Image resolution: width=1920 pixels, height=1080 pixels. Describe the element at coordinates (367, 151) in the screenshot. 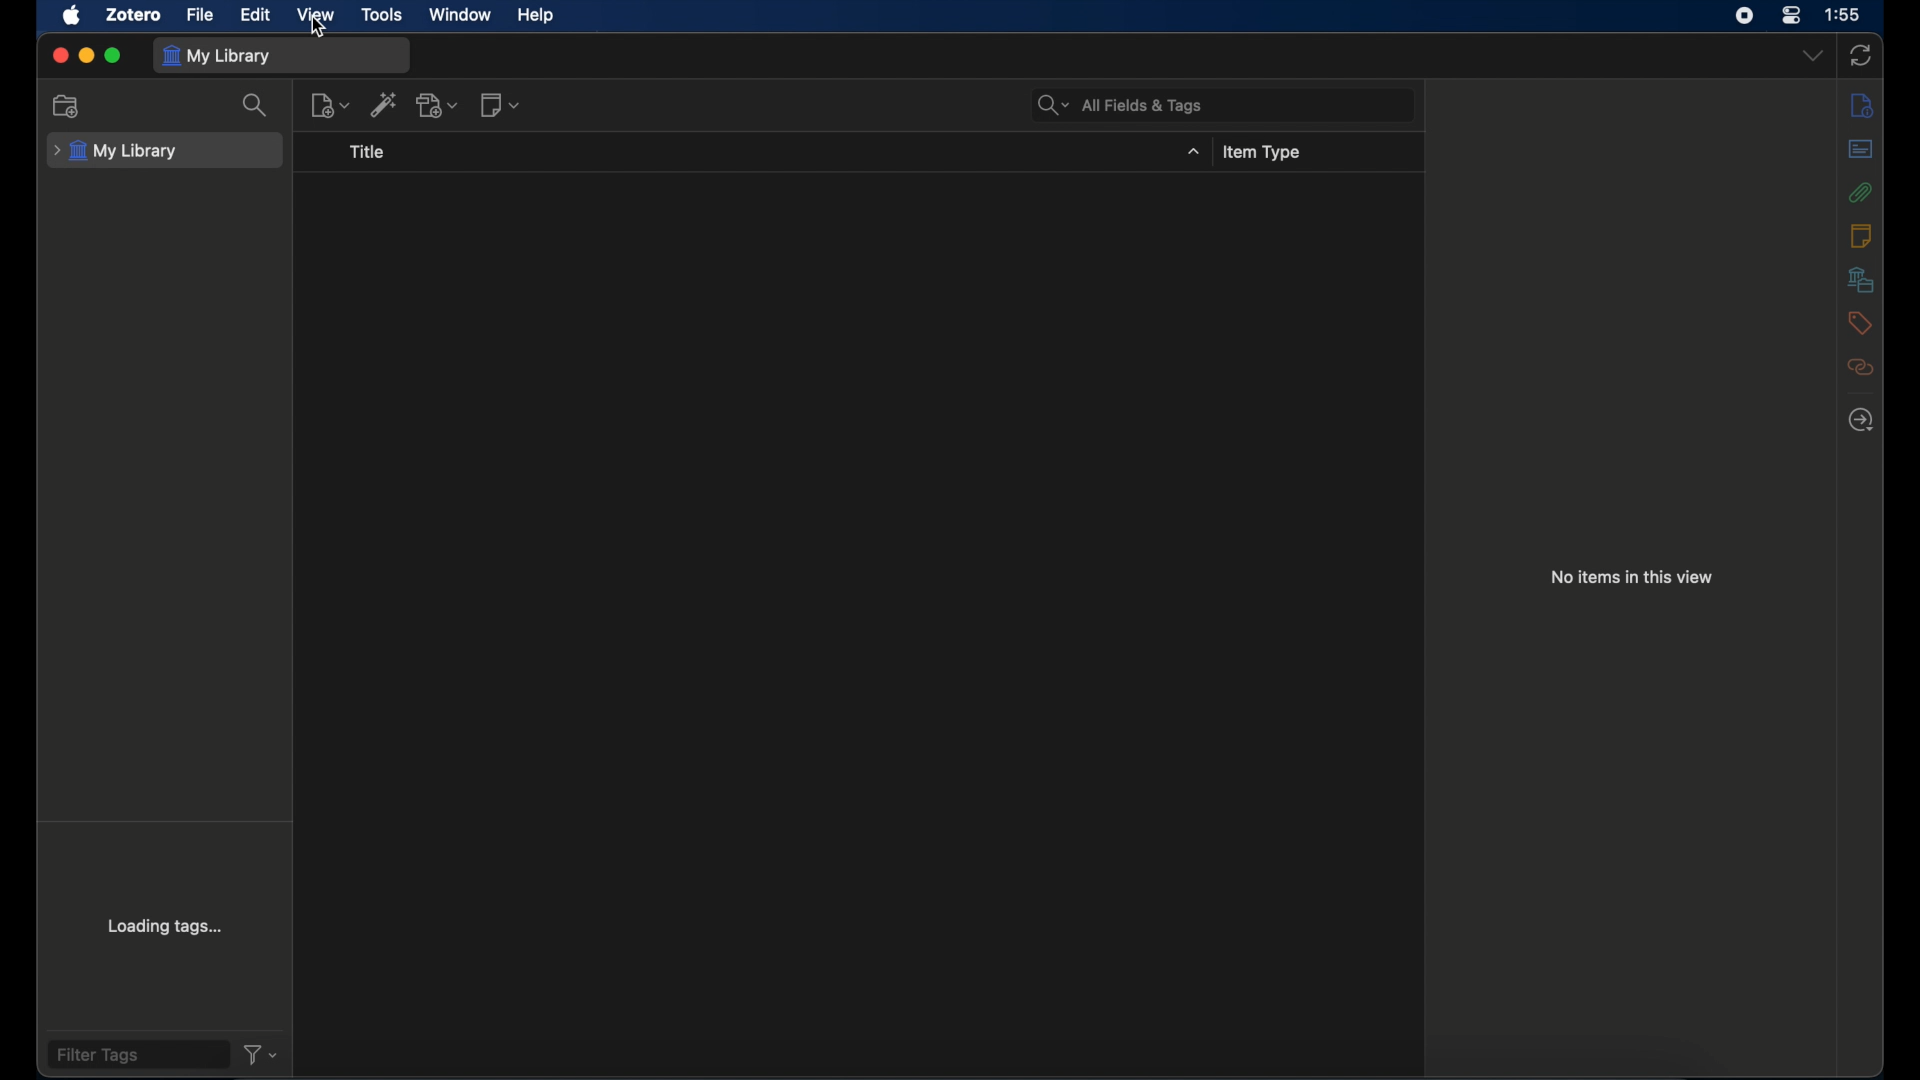

I see `title` at that location.